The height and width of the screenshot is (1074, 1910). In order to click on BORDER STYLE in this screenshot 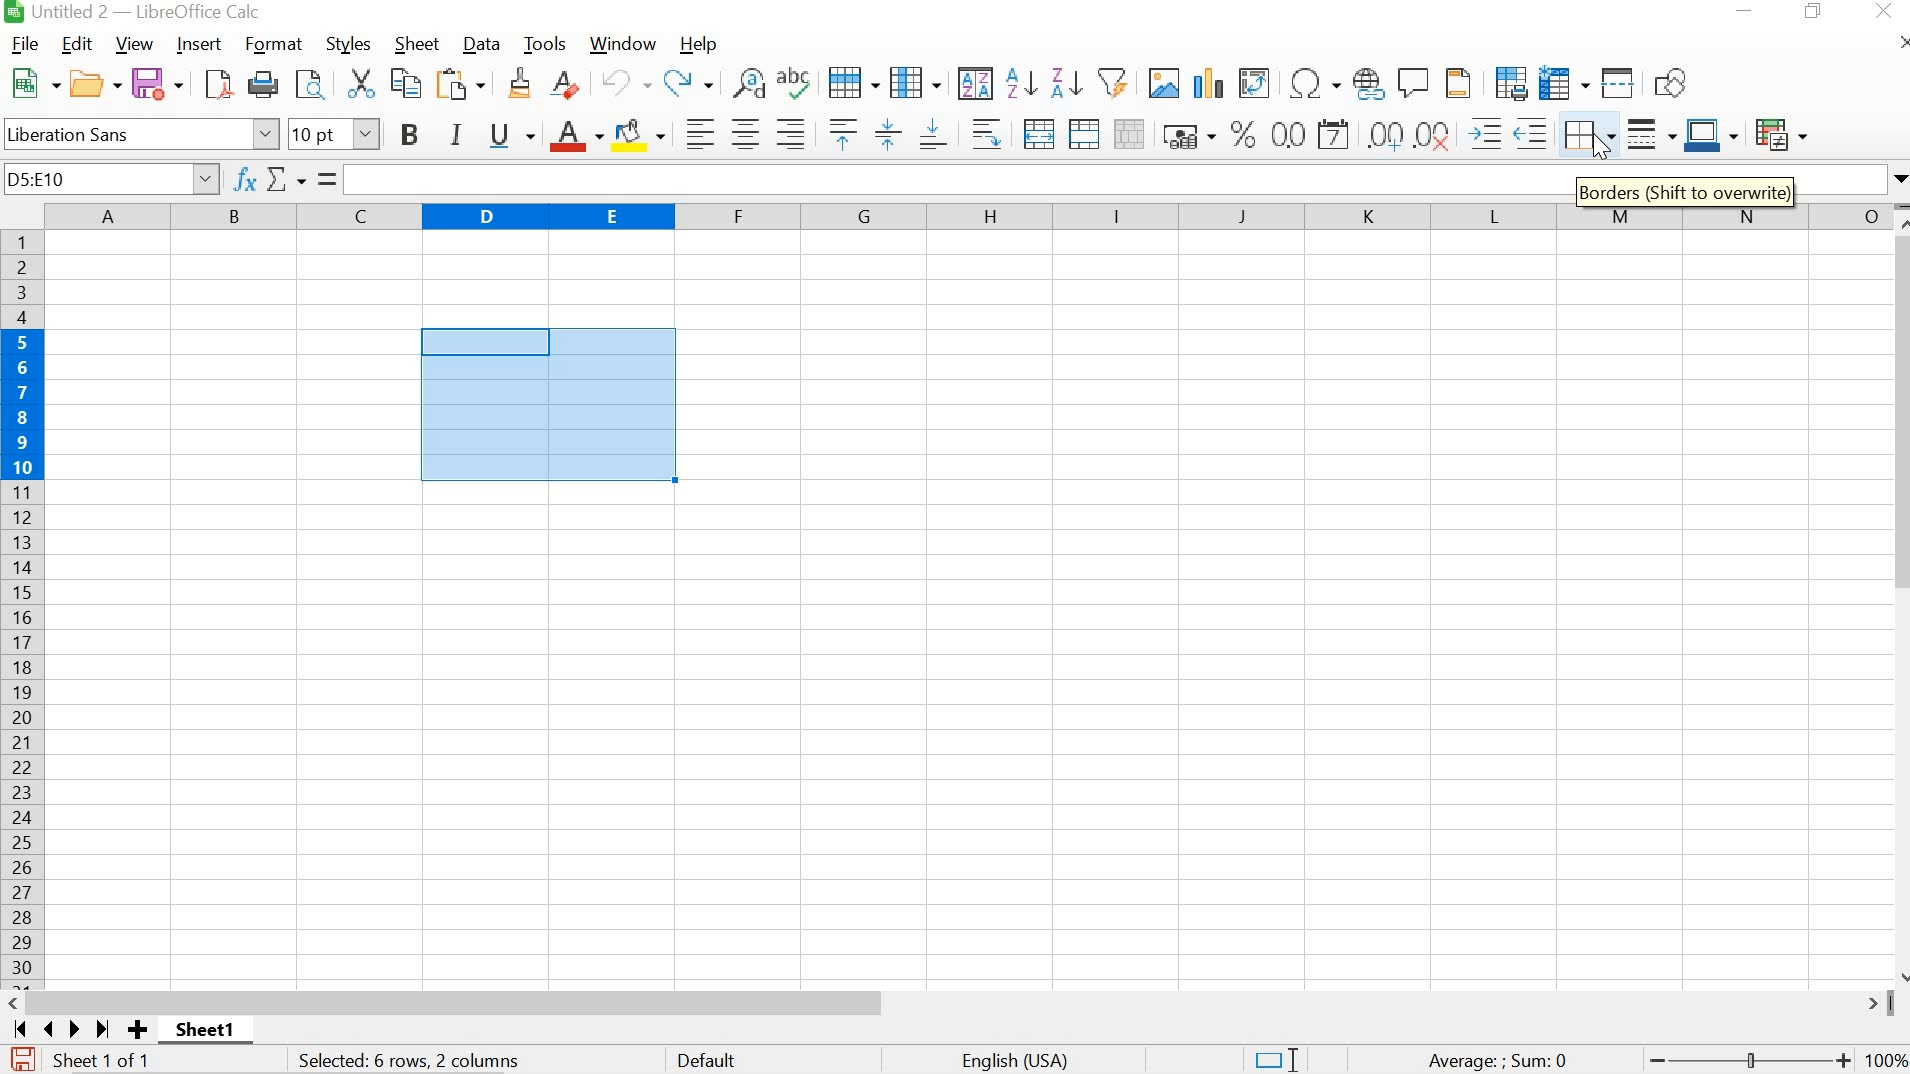, I will do `click(1652, 136)`.